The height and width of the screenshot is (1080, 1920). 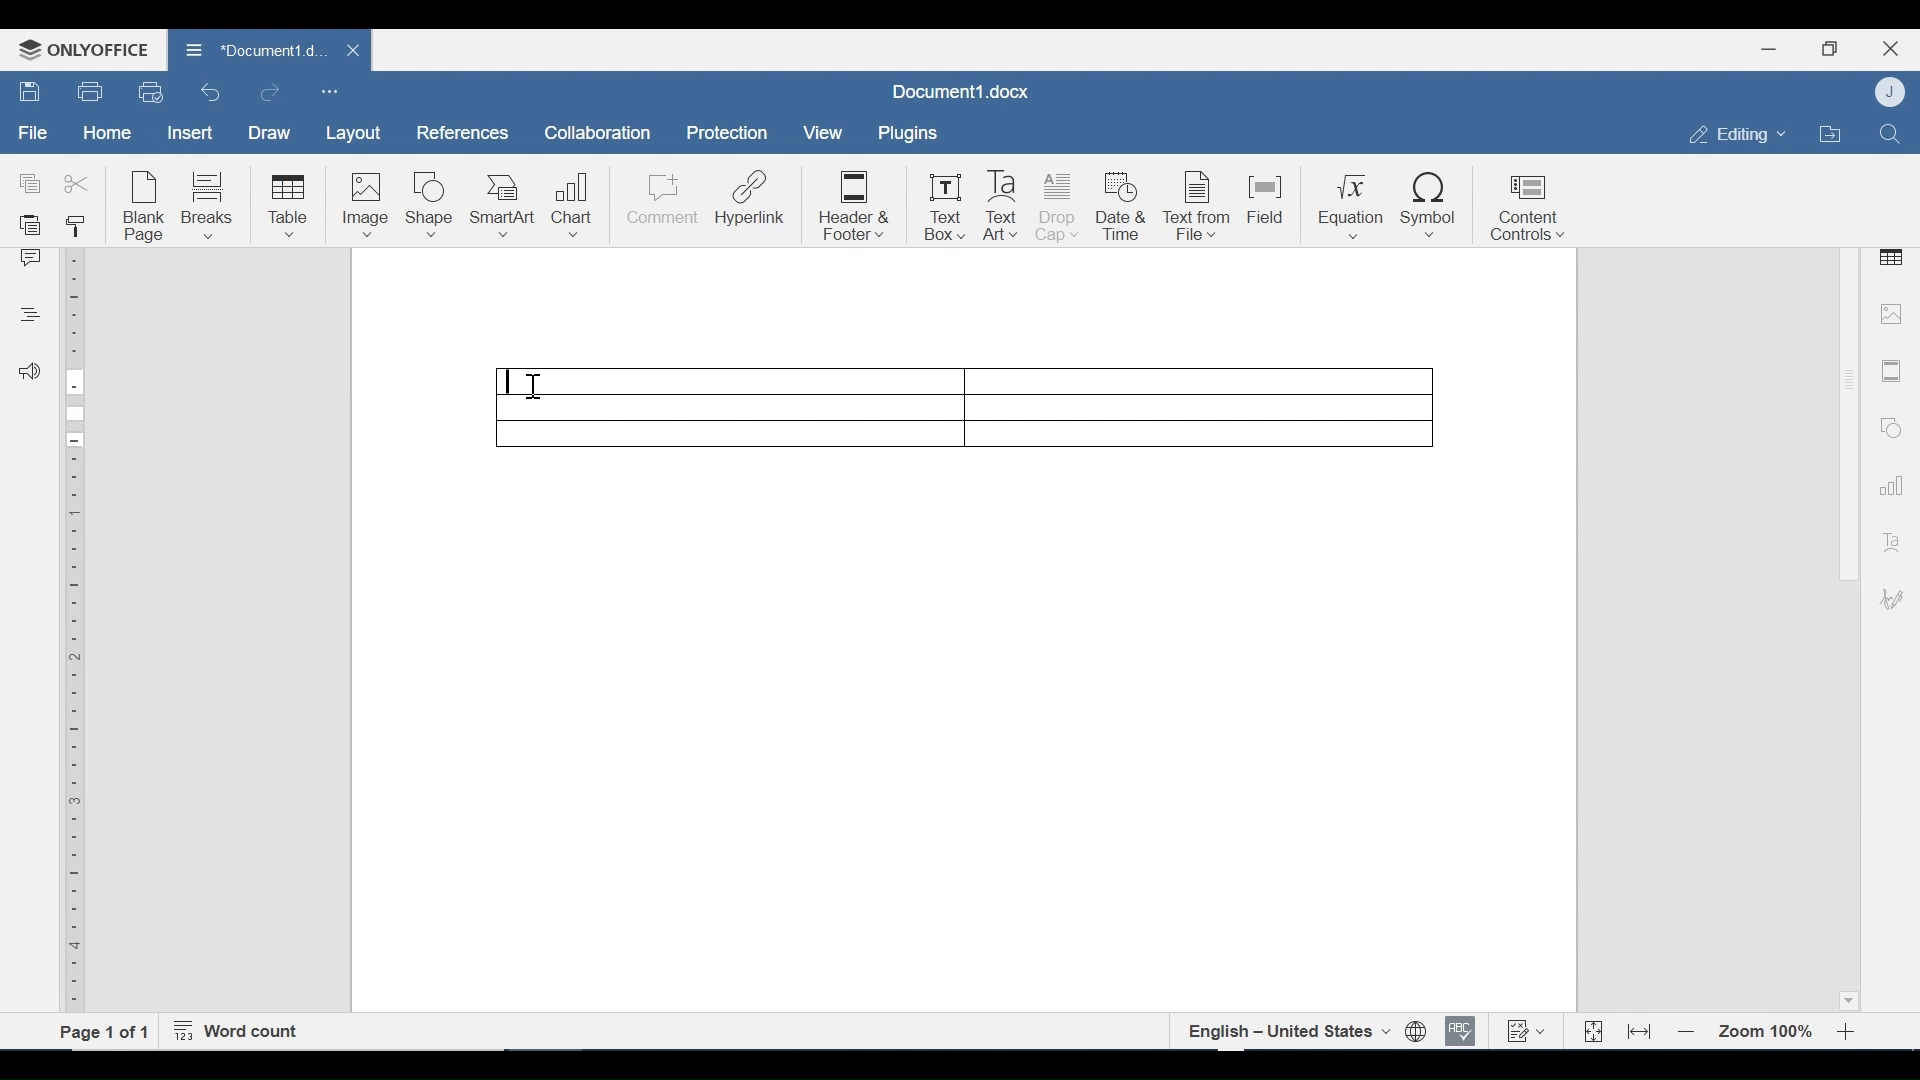 What do you see at coordinates (188, 133) in the screenshot?
I see `Insert` at bounding box center [188, 133].